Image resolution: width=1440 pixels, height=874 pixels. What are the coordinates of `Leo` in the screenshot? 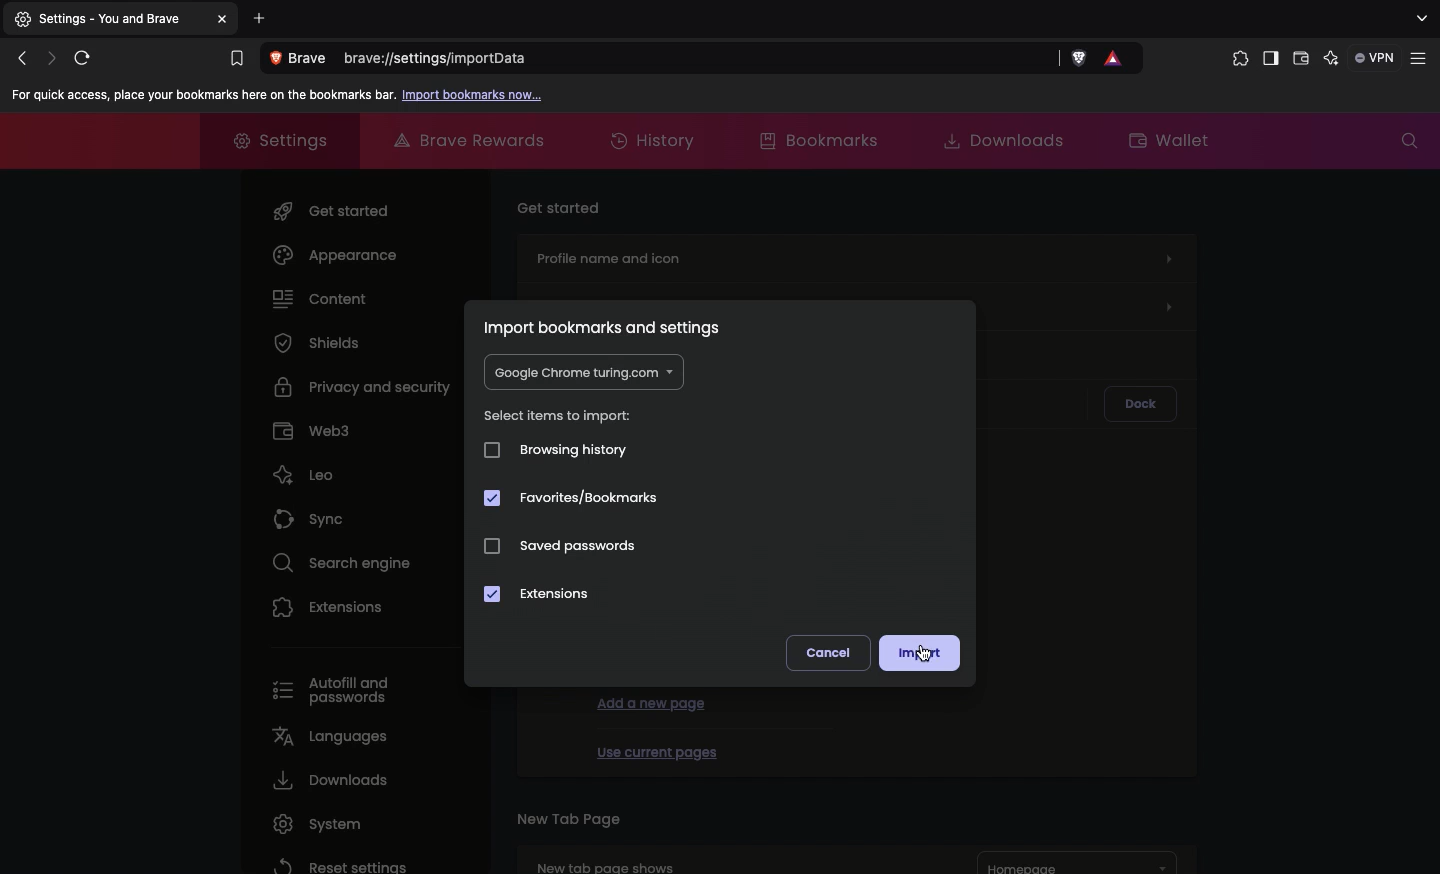 It's located at (303, 470).